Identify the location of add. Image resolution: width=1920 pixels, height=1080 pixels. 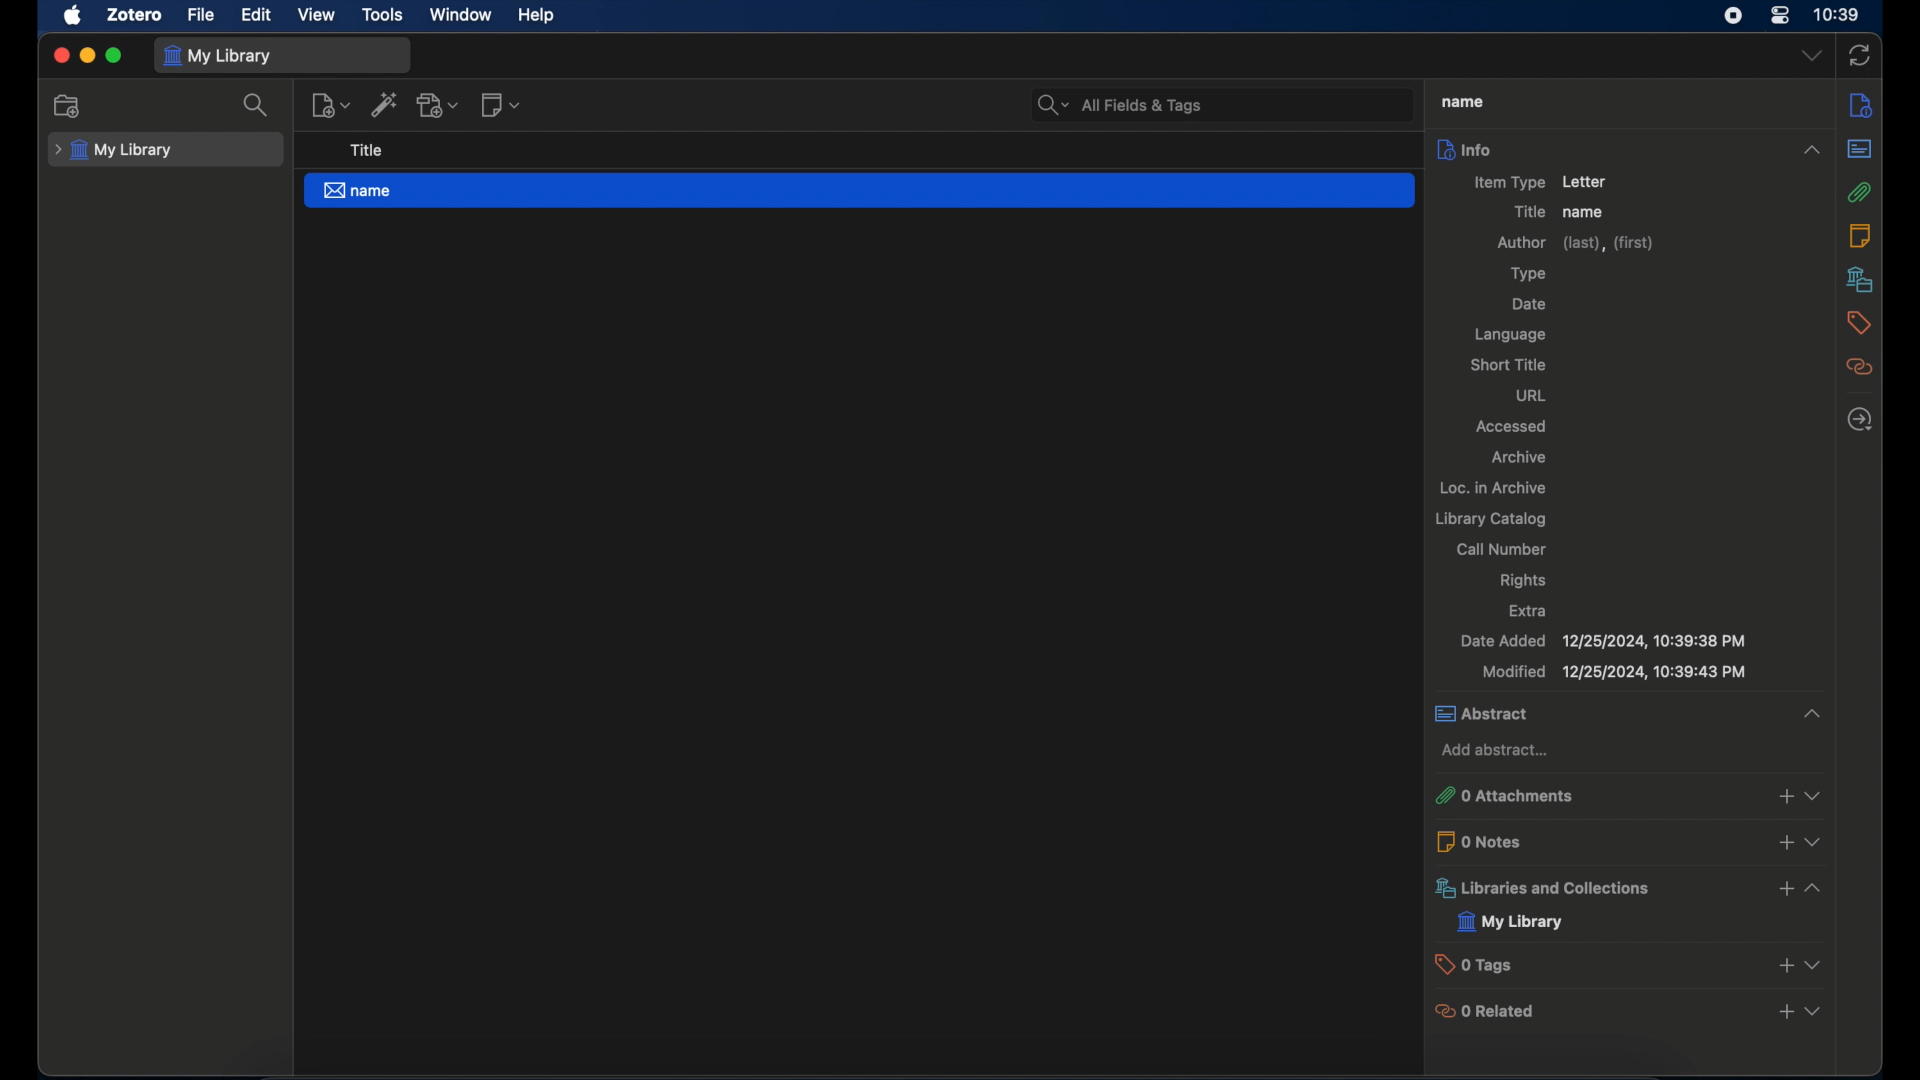
(1784, 889).